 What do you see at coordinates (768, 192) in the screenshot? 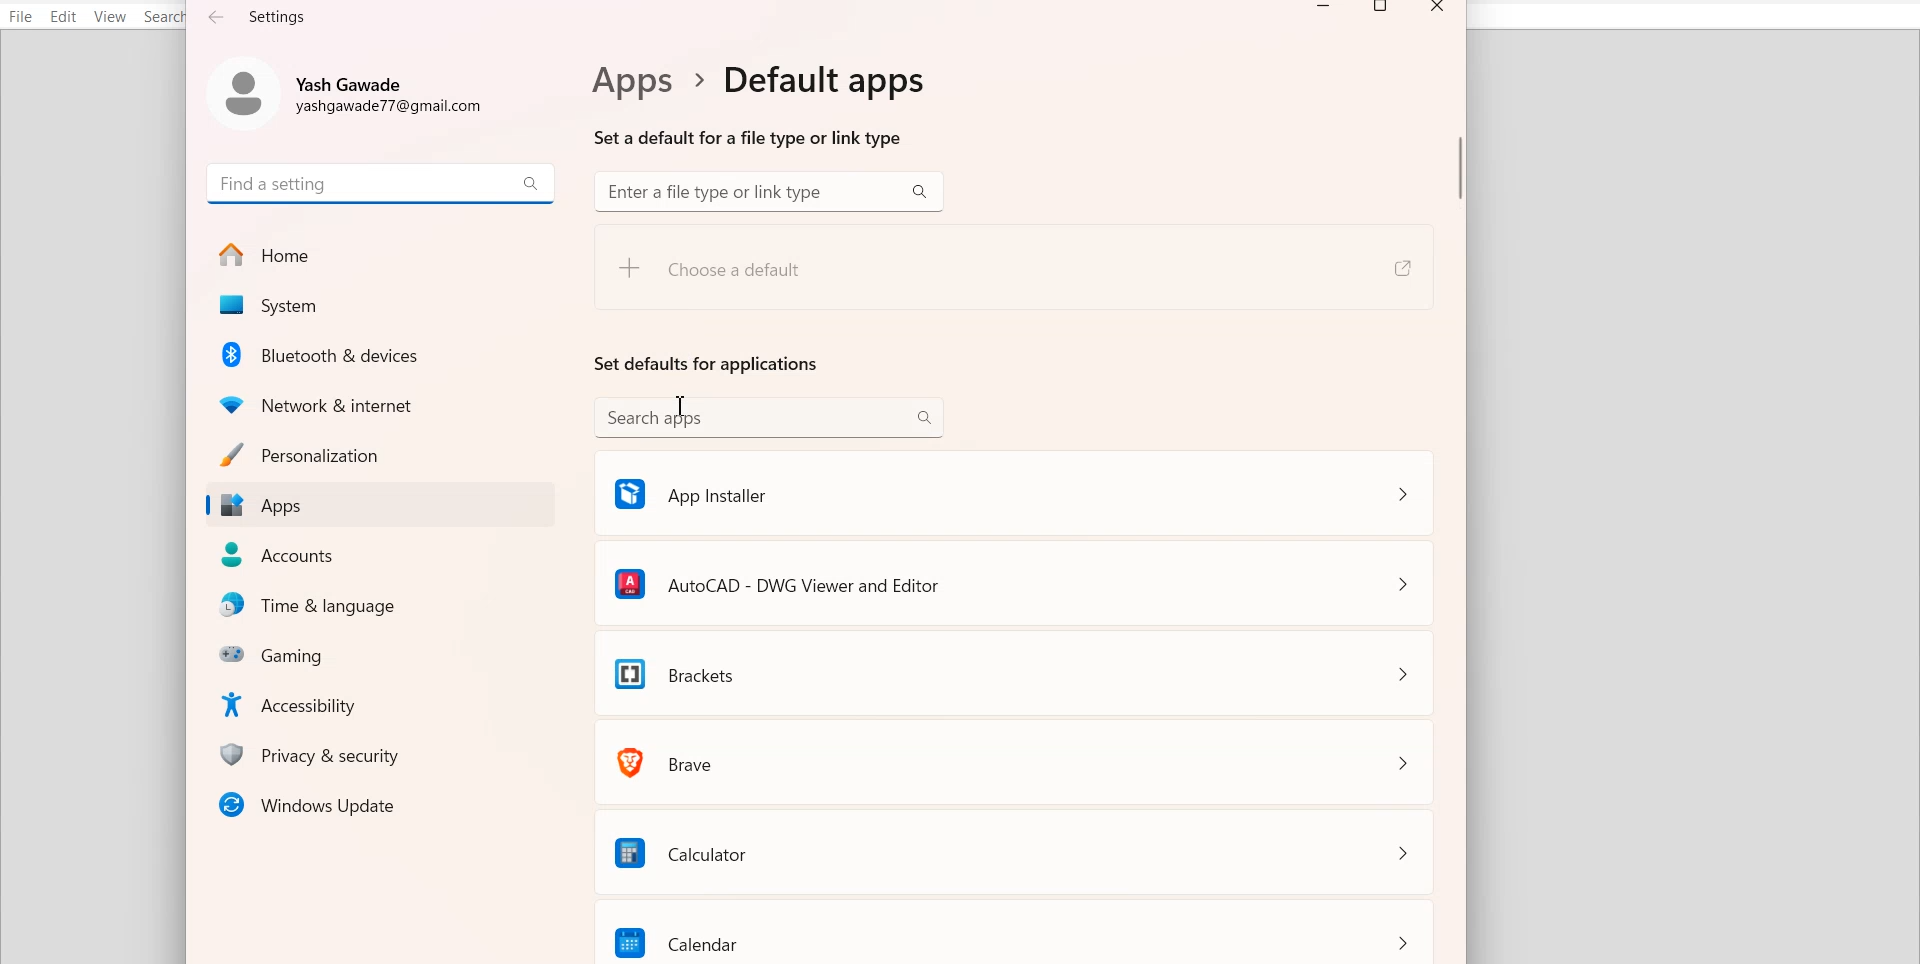
I see `Search bar` at bounding box center [768, 192].